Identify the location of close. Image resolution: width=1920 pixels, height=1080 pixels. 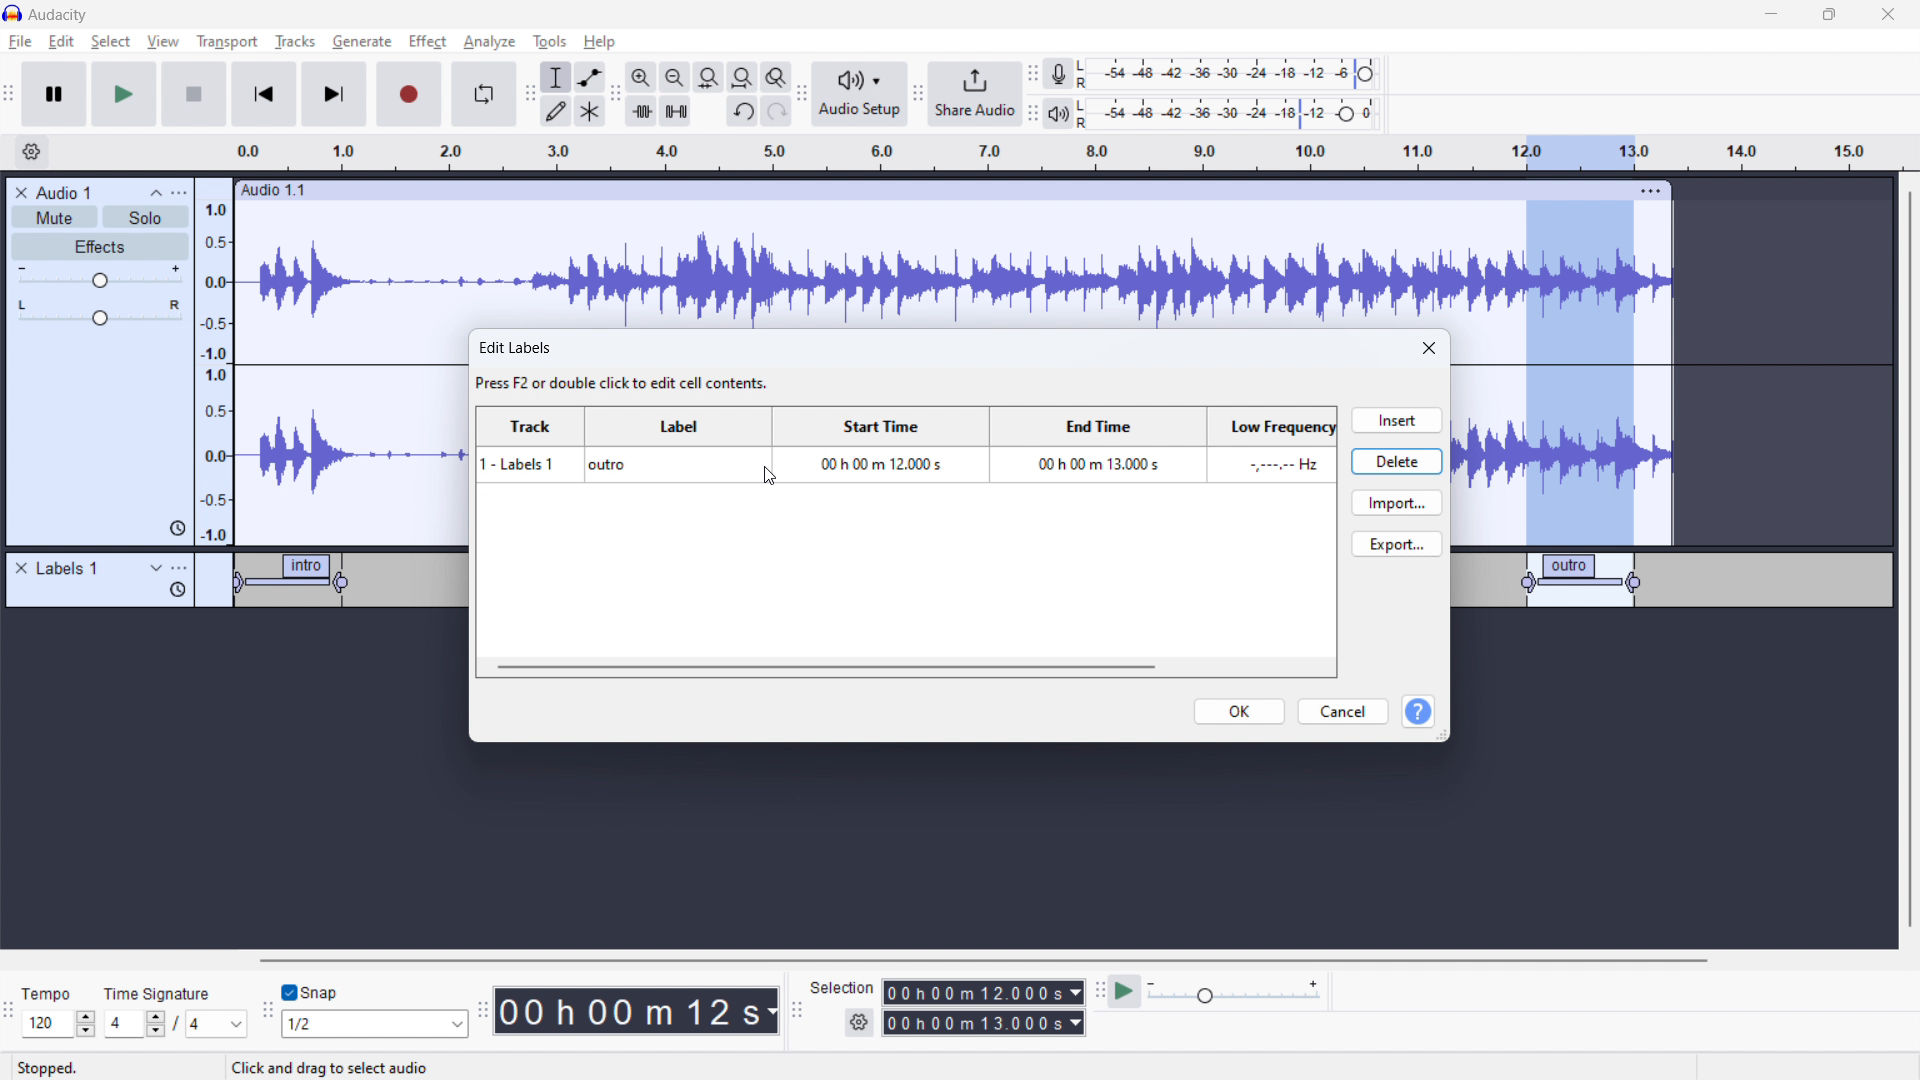
(1888, 15).